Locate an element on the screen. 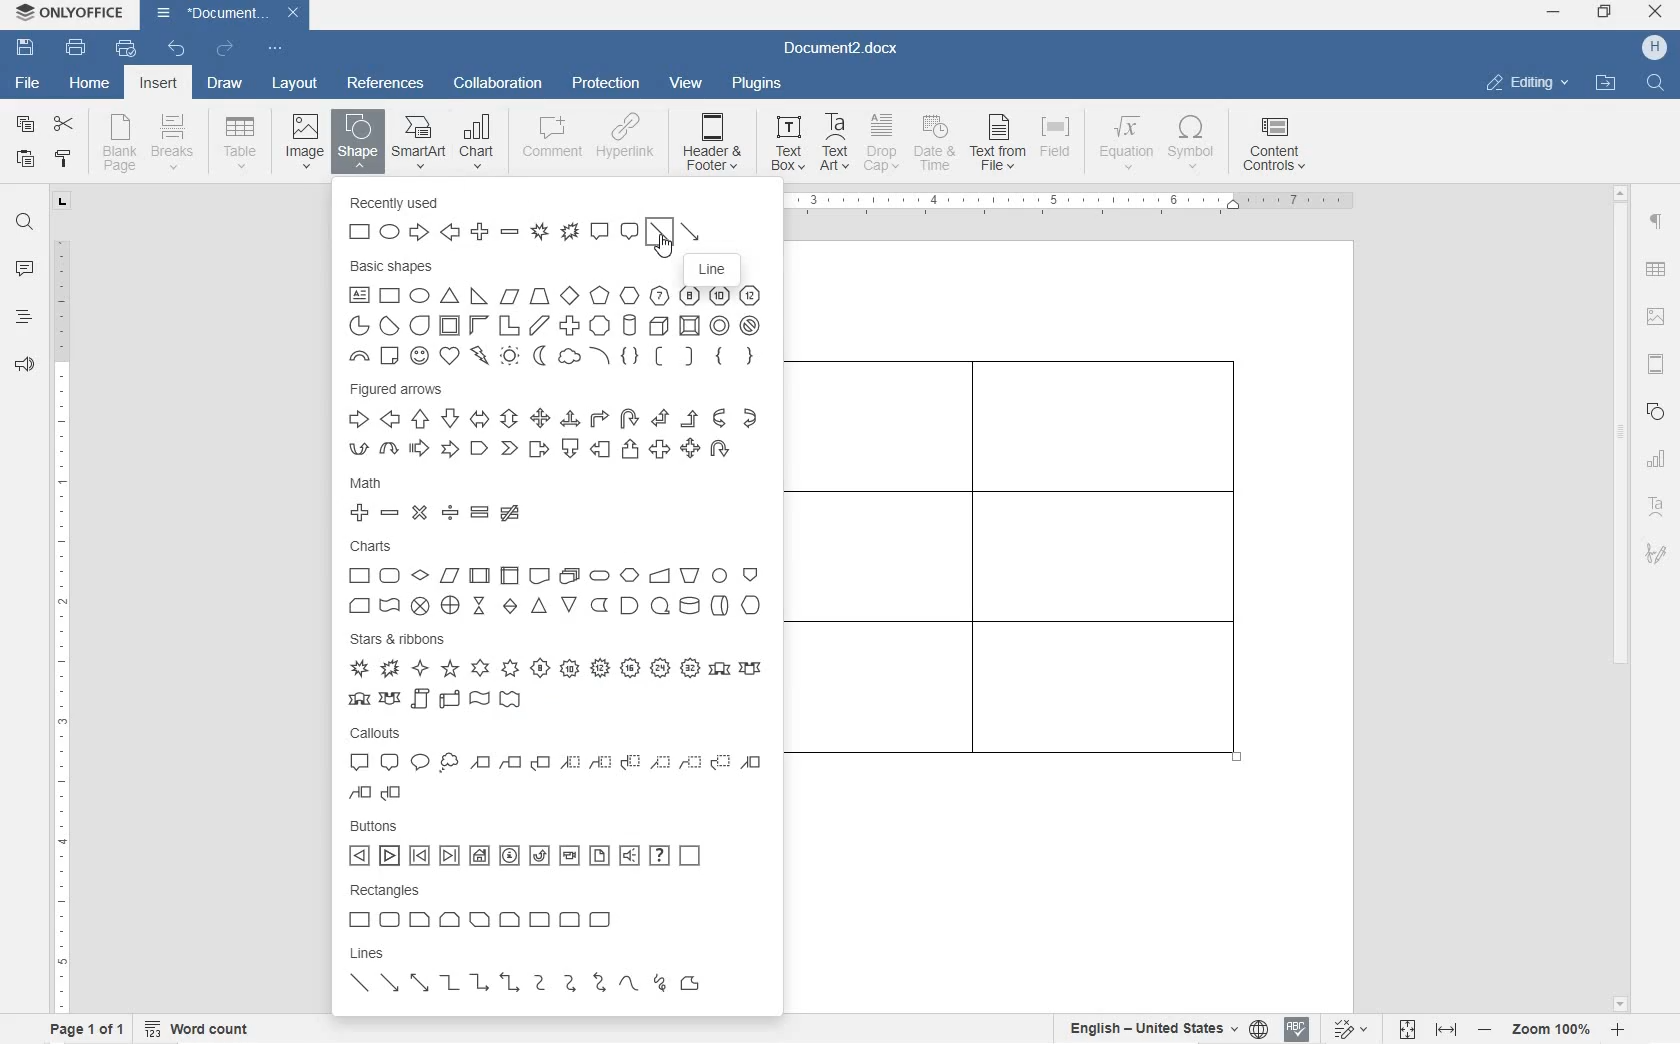 The width and height of the screenshot is (1680, 1044). EDITING is located at coordinates (1528, 82).